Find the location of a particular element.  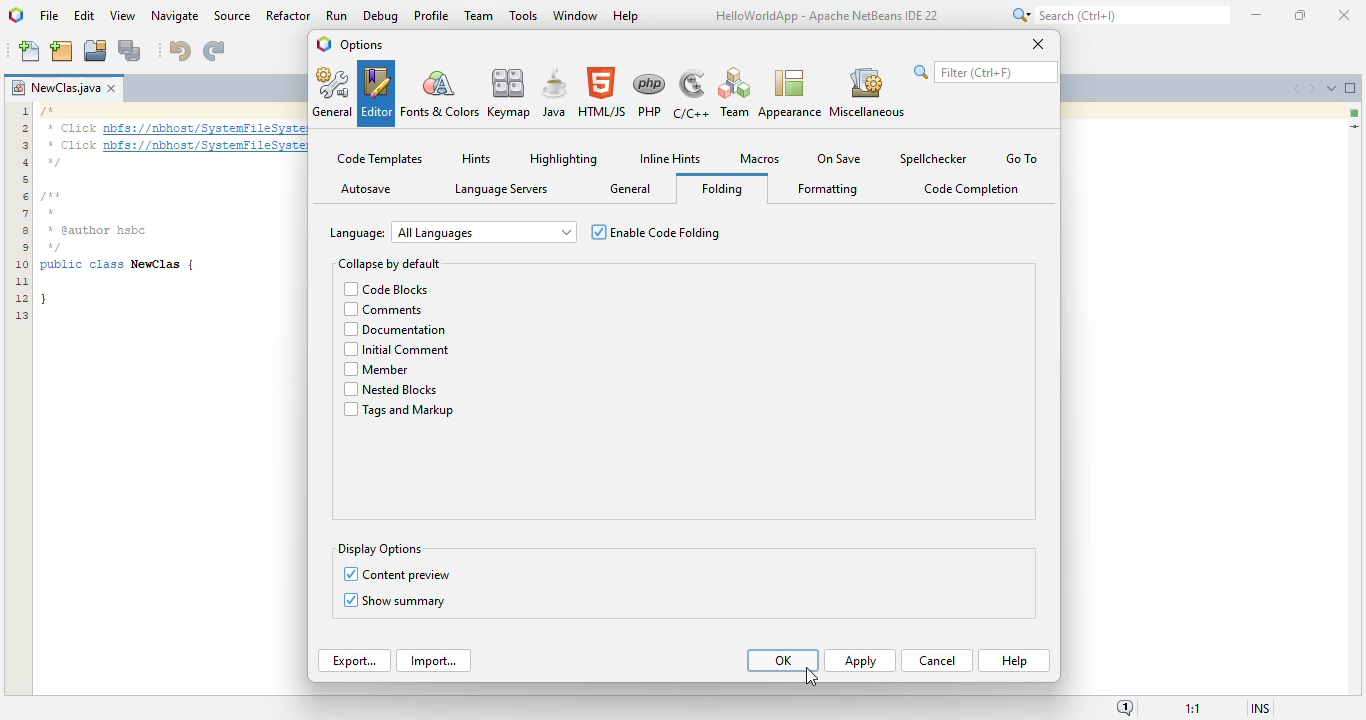

on save is located at coordinates (839, 159).